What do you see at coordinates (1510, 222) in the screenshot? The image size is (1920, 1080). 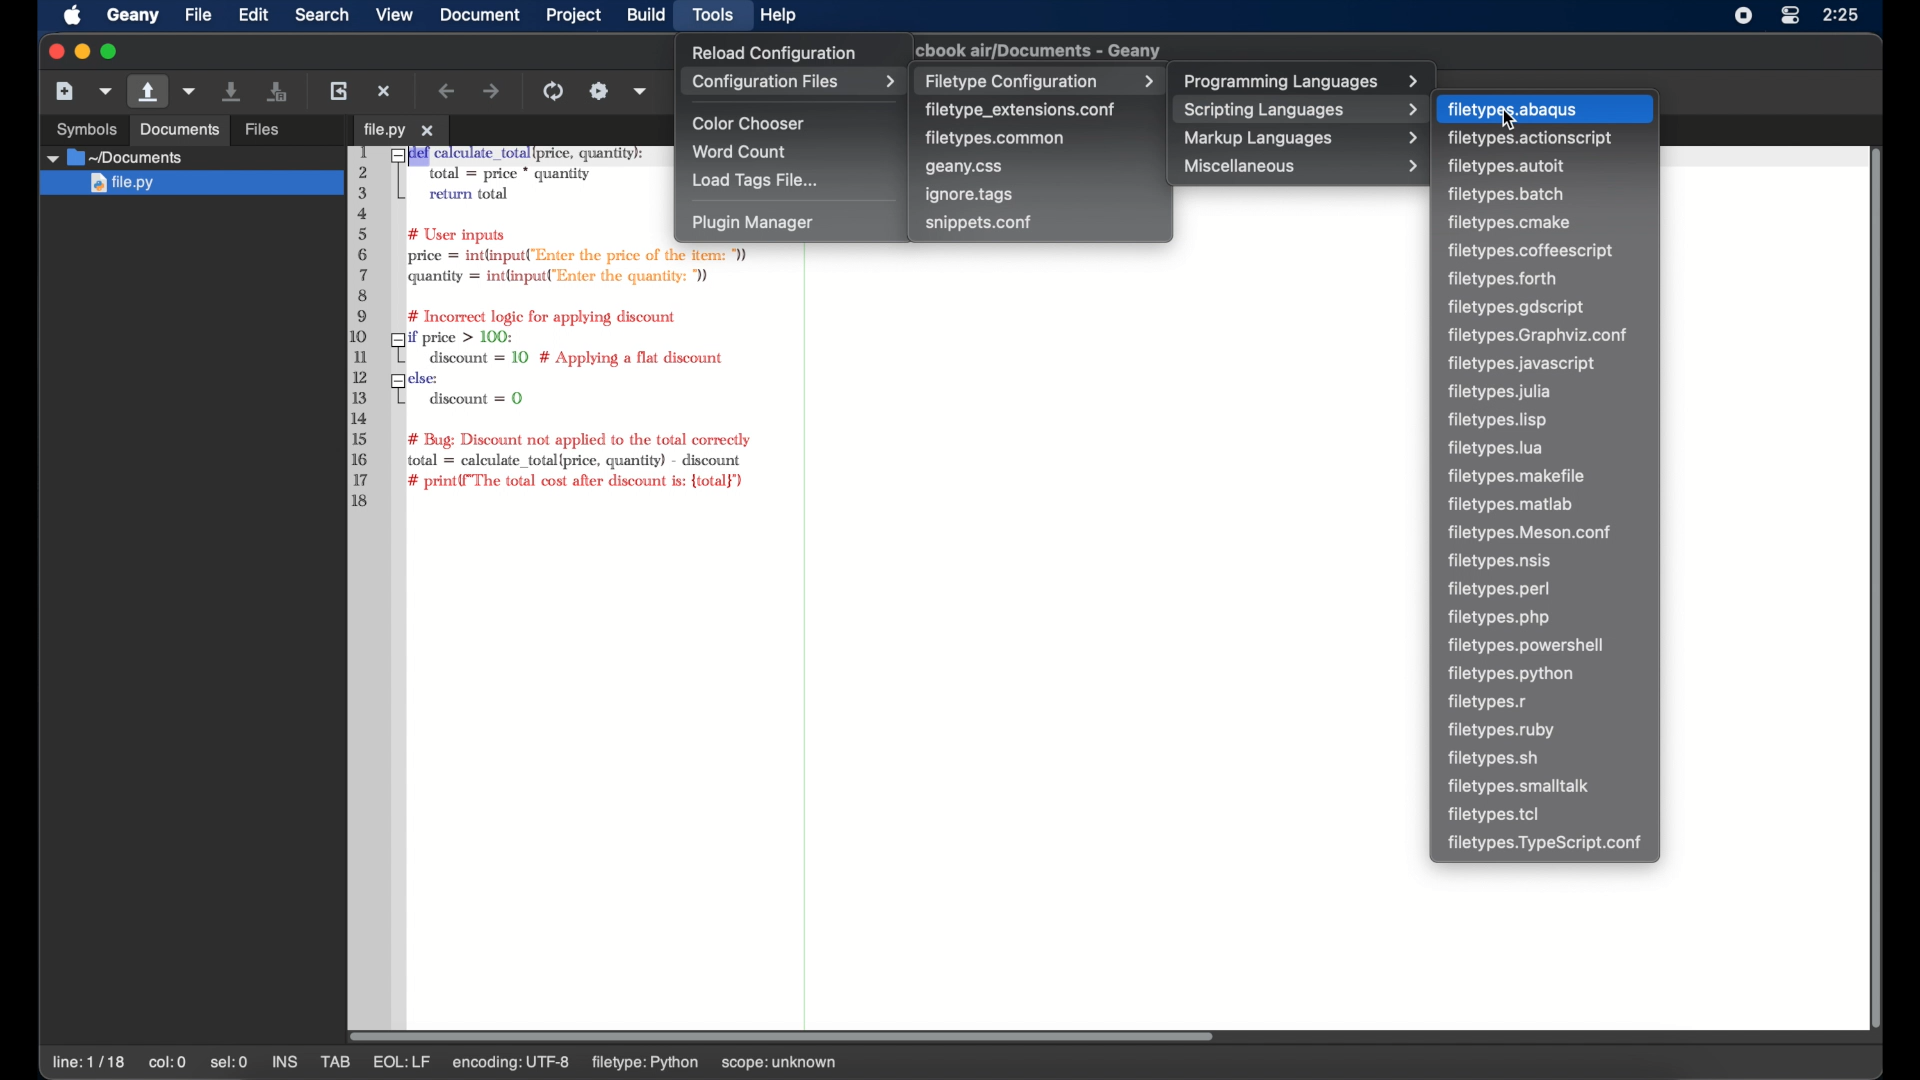 I see `filetypes` at bounding box center [1510, 222].